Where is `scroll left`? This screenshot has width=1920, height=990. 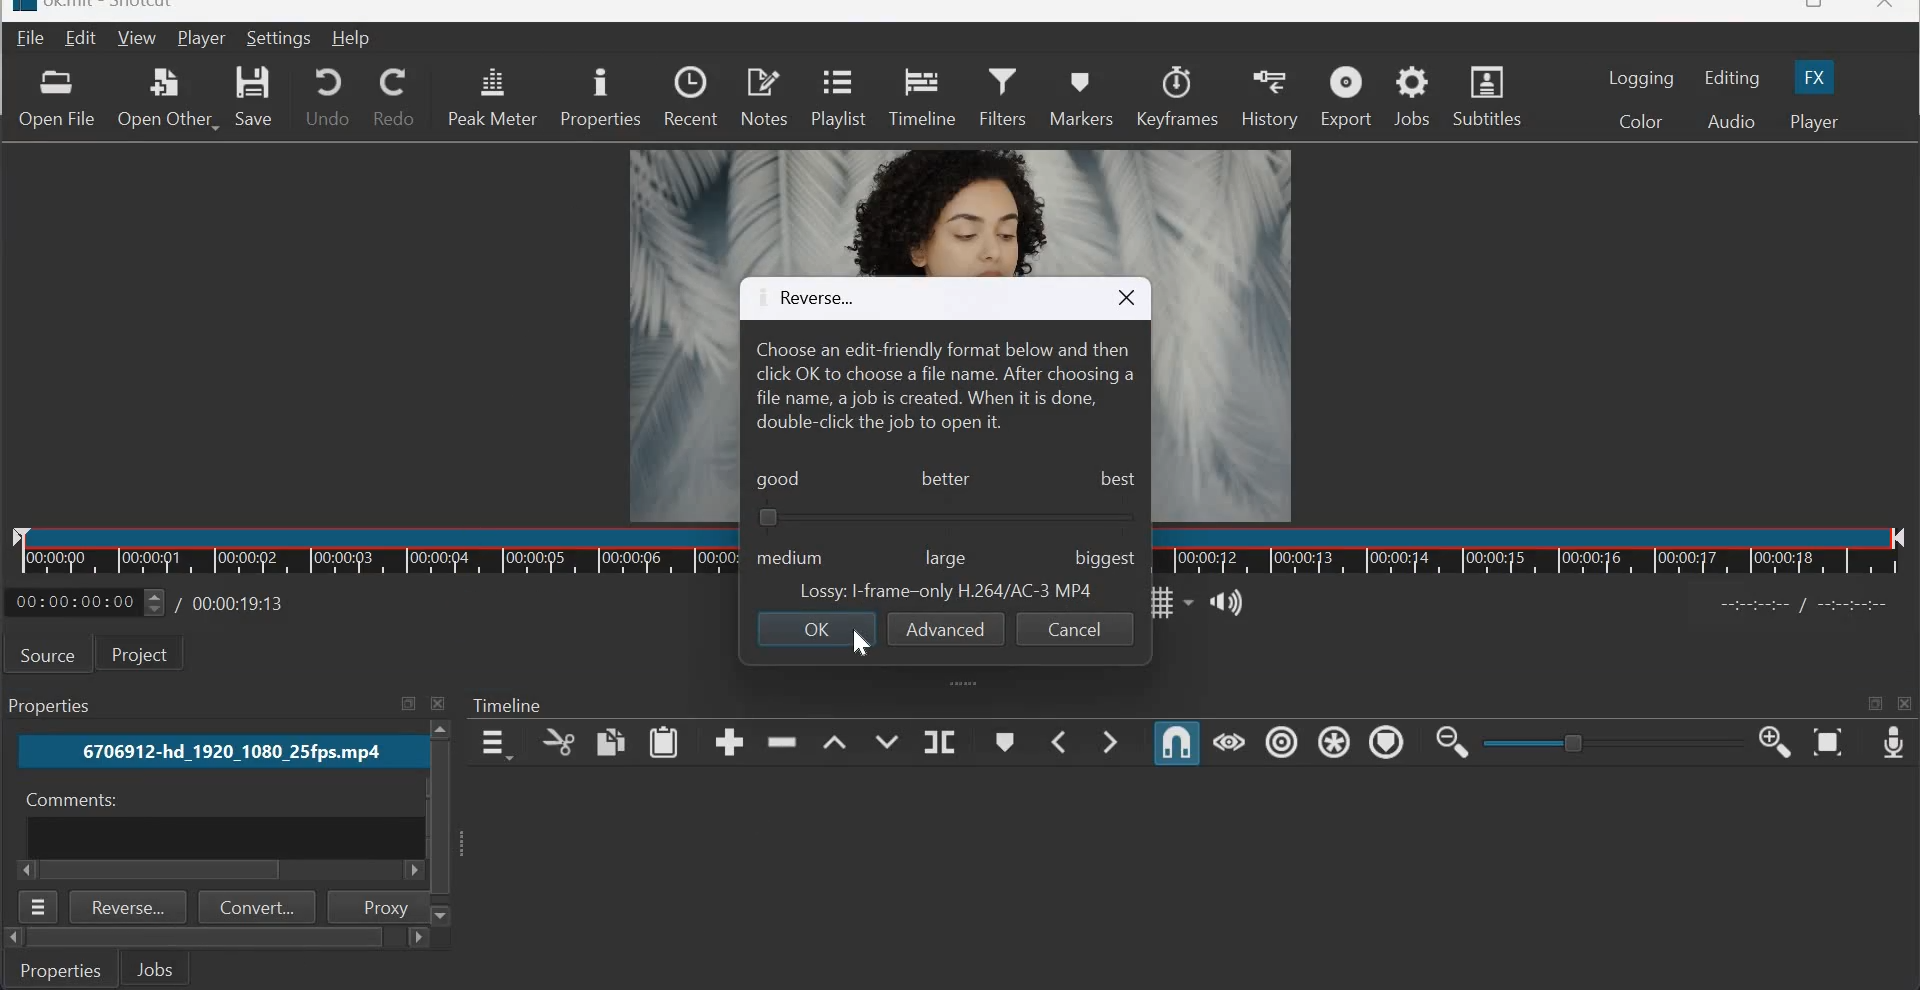
scroll left is located at coordinates (410, 872).